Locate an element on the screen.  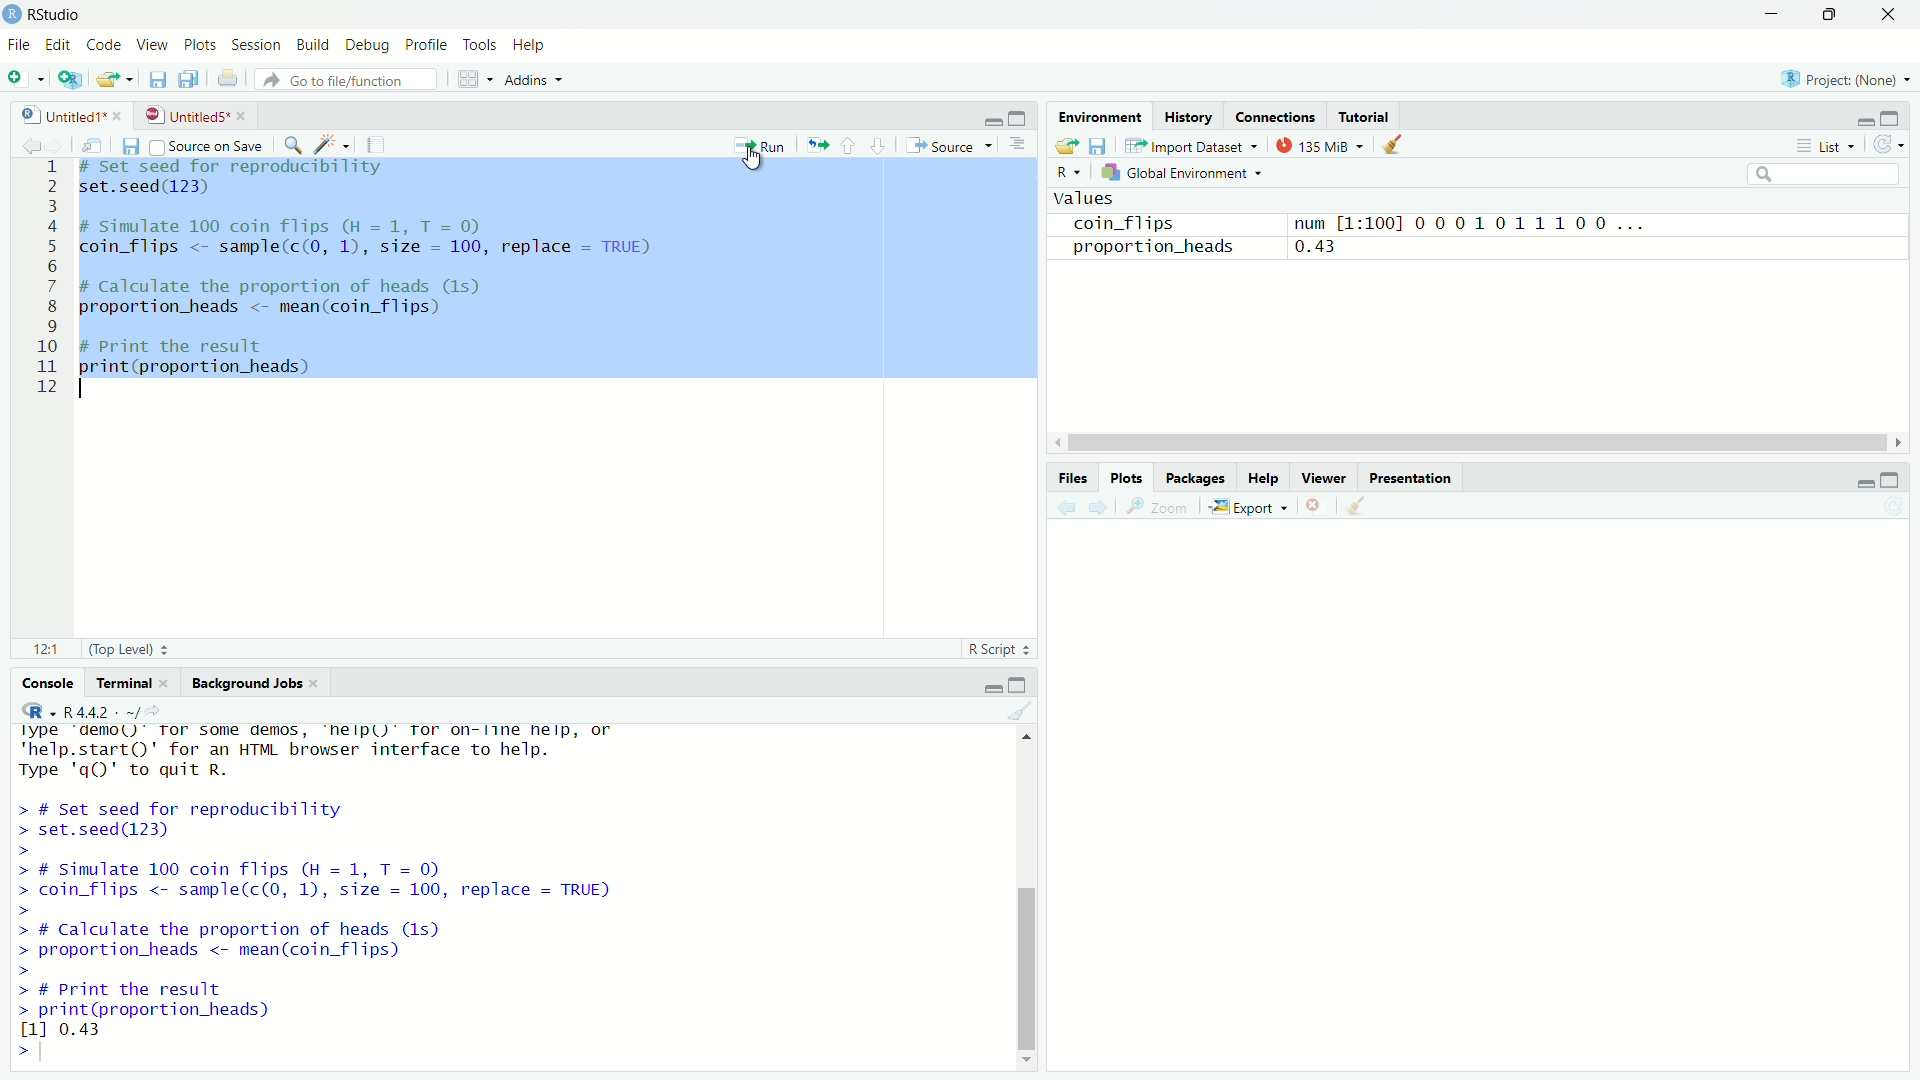
file is located at coordinates (18, 47).